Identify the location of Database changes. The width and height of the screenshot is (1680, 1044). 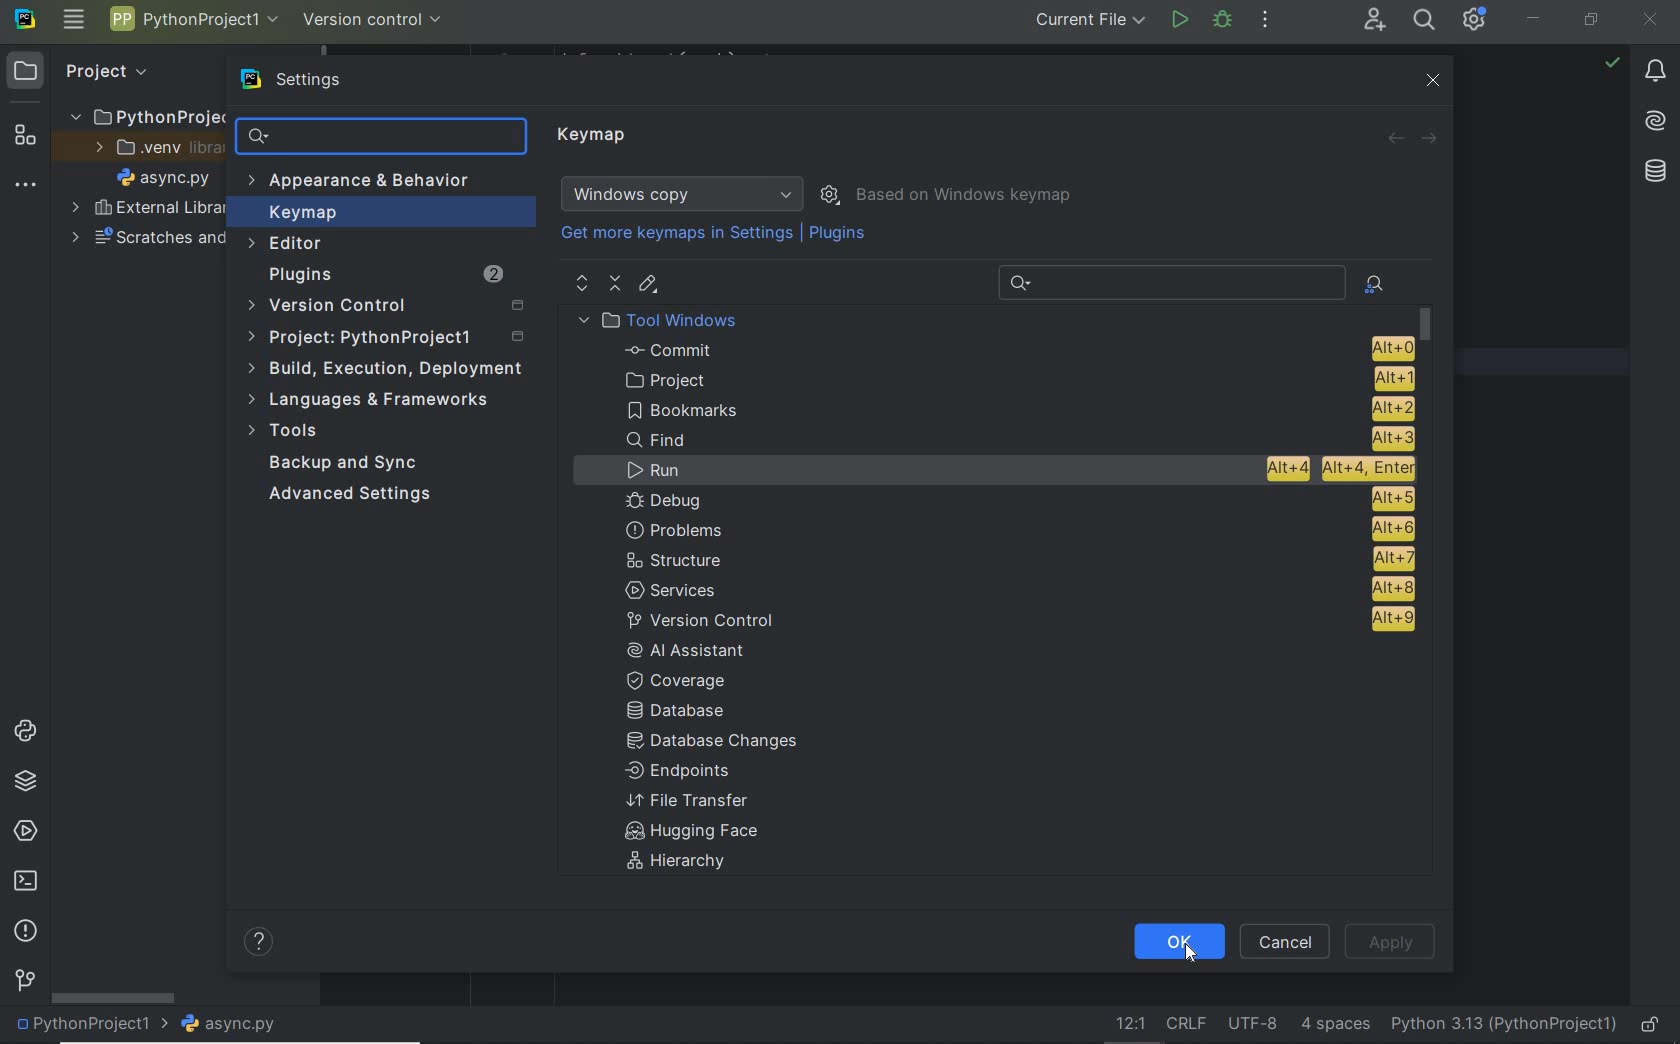
(714, 743).